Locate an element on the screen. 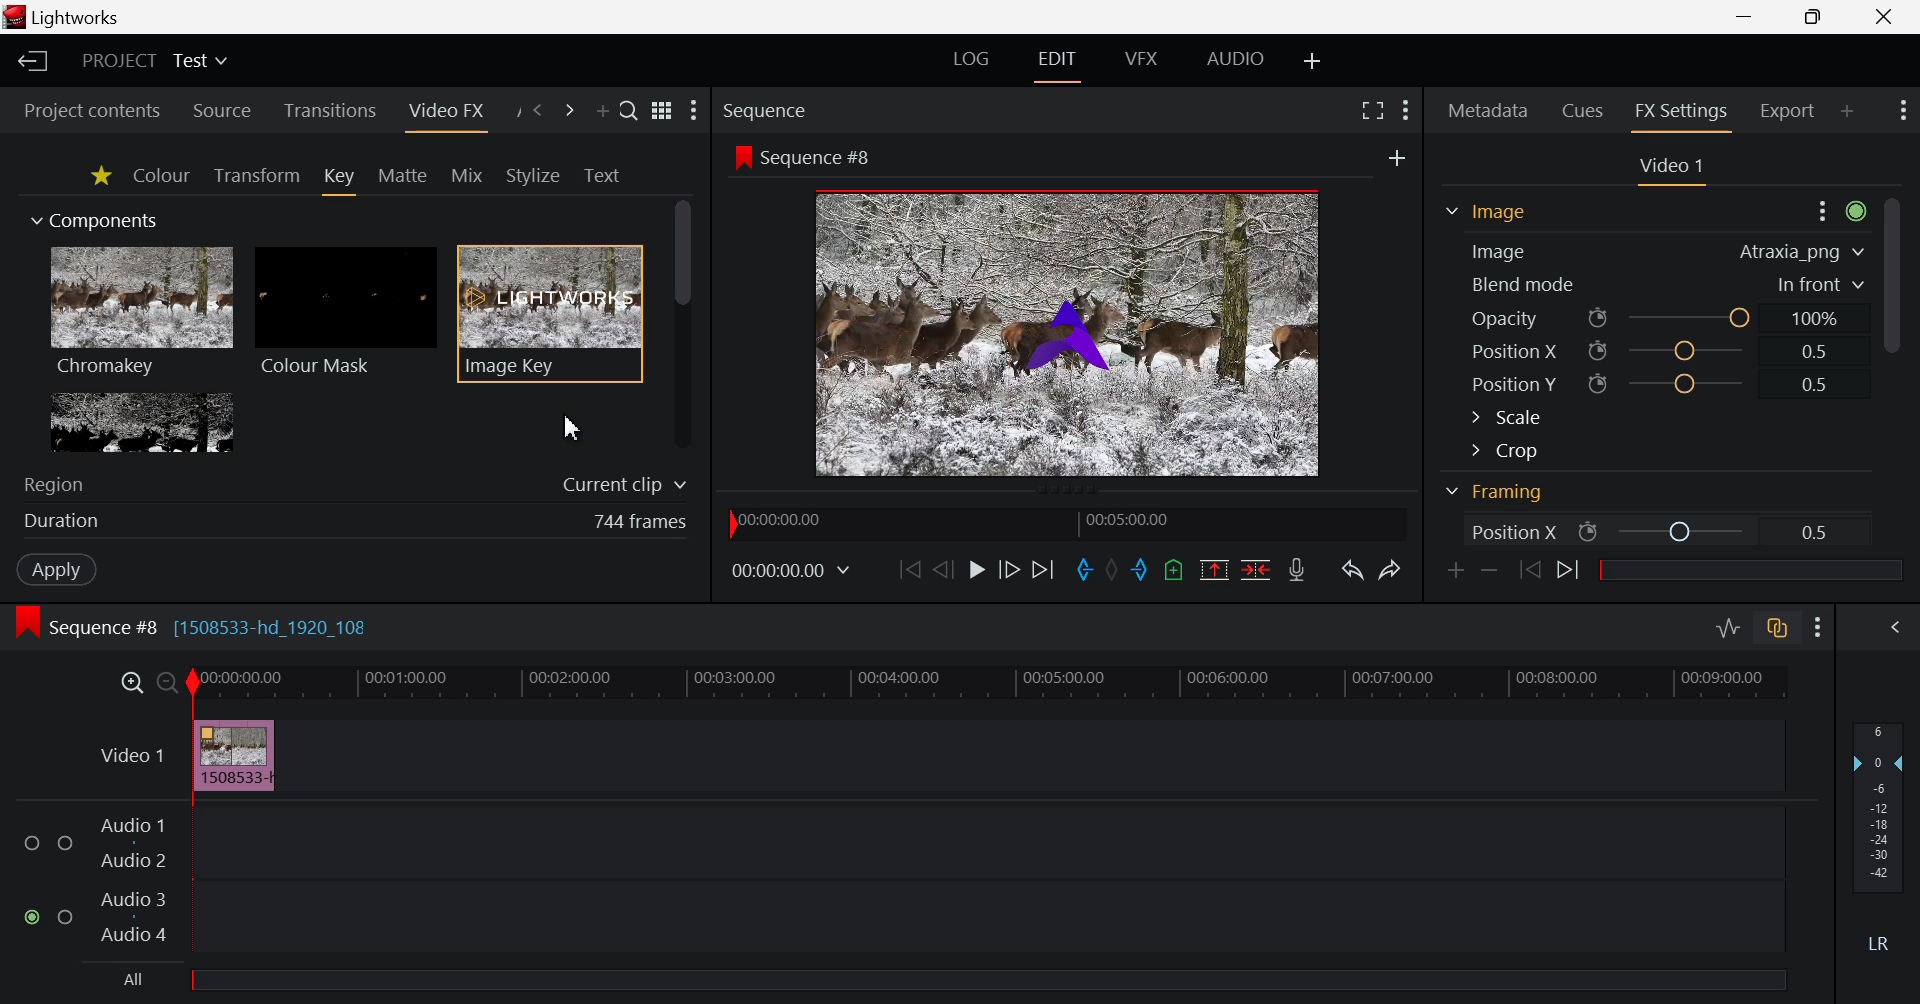 This screenshot has width=1920, height=1004. Transform is located at coordinates (254, 177).